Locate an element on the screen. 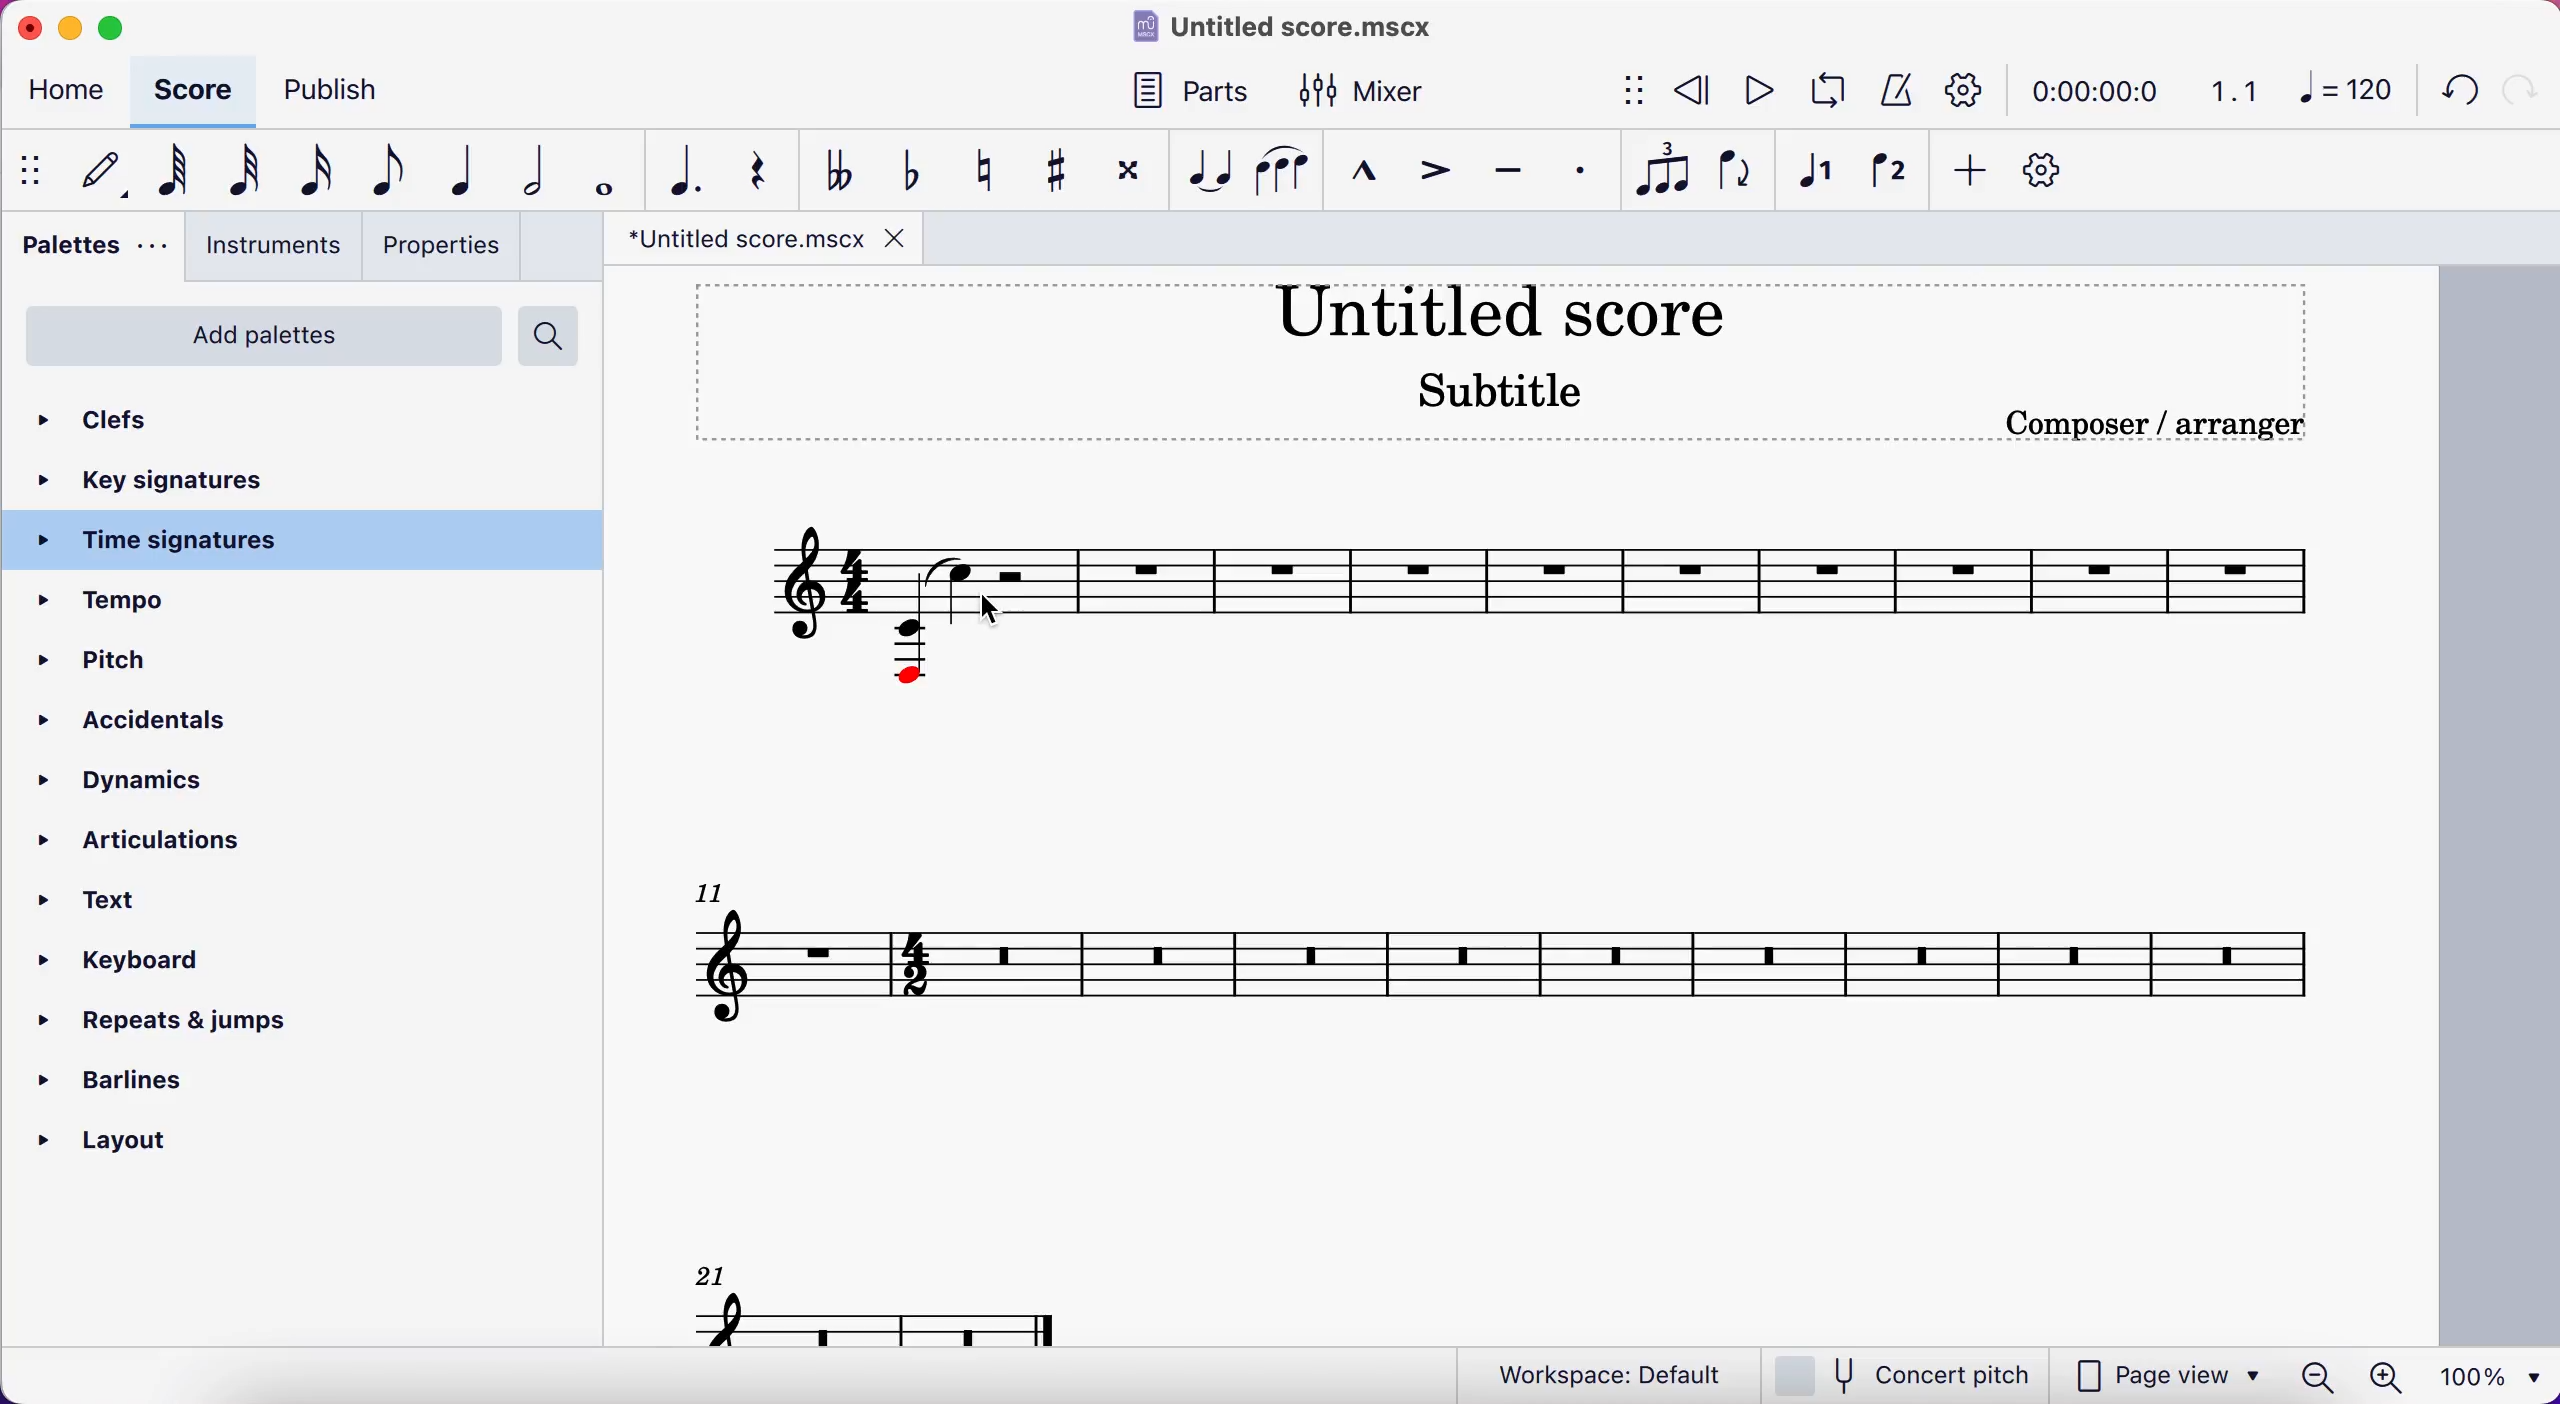 The width and height of the screenshot is (2560, 1404). toggle double sharp is located at coordinates (1126, 176).